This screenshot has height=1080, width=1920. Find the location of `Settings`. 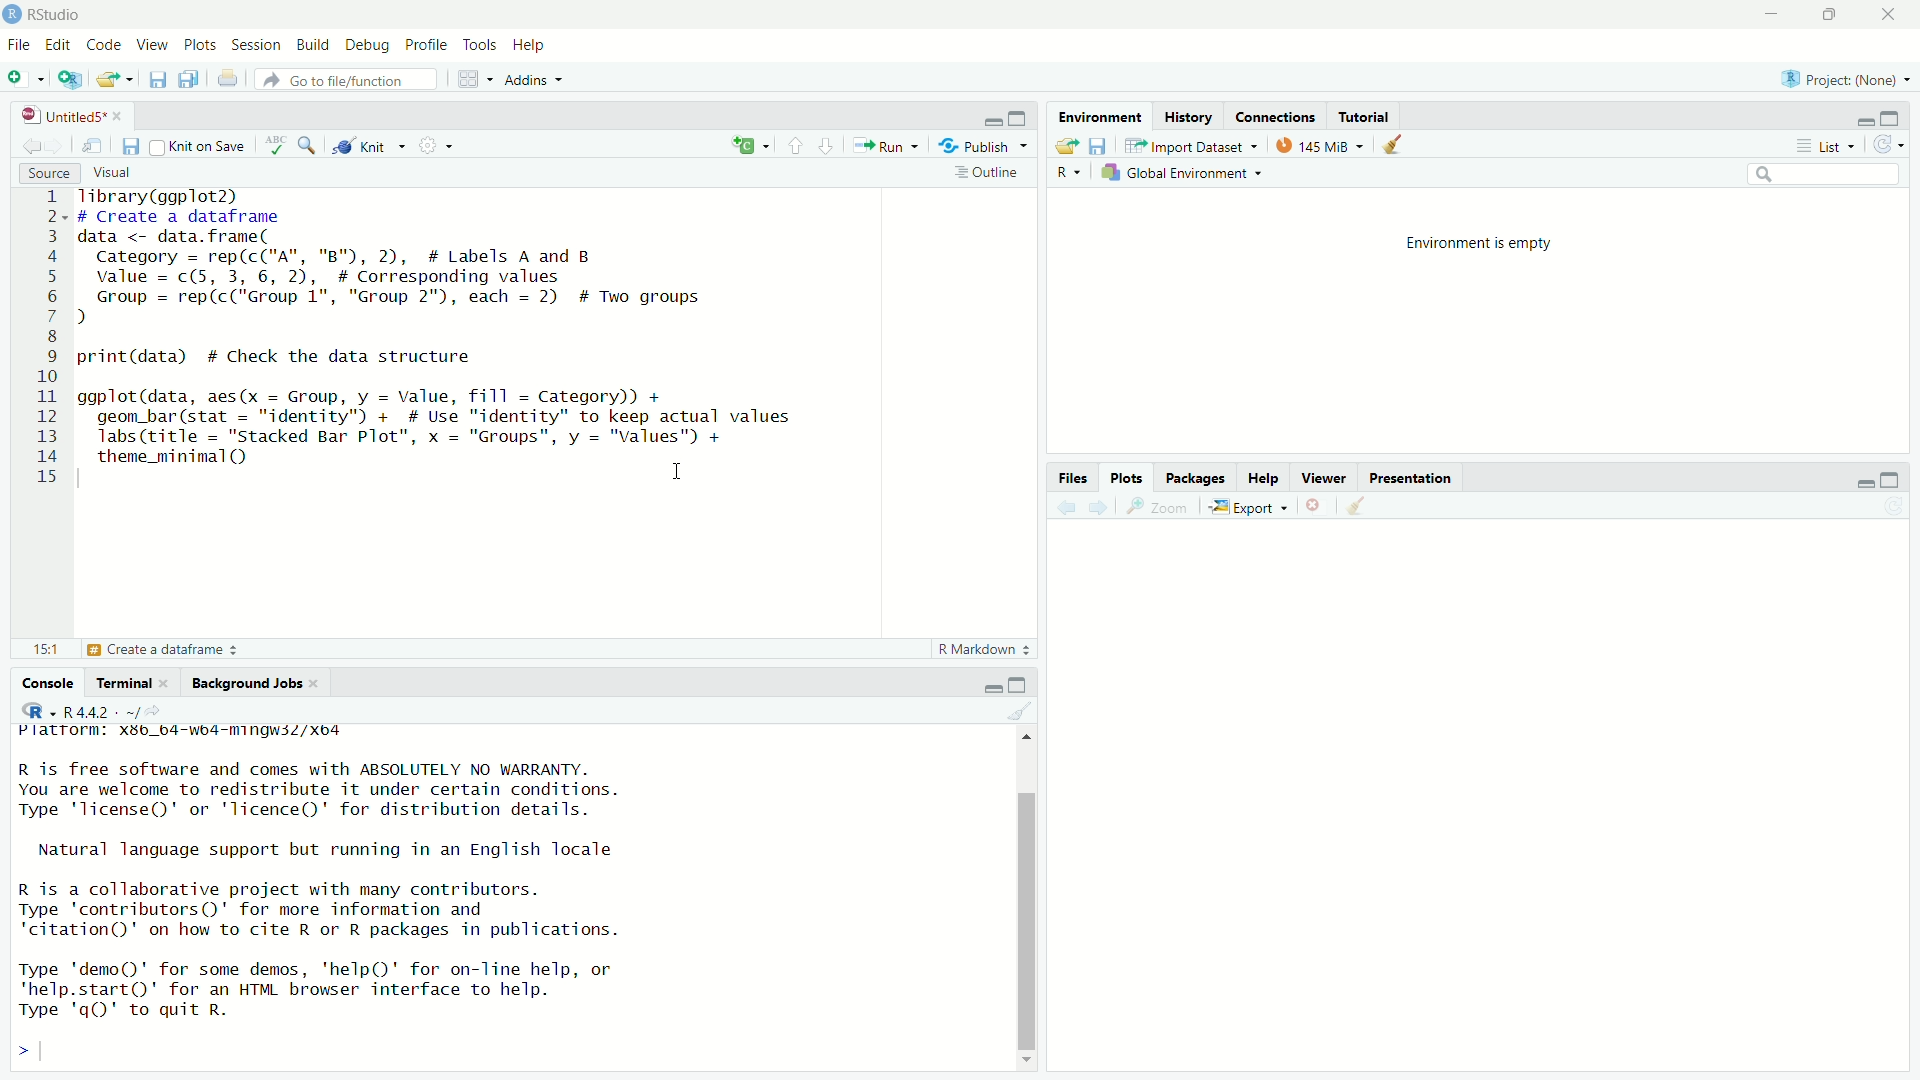

Settings is located at coordinates (437, 144).